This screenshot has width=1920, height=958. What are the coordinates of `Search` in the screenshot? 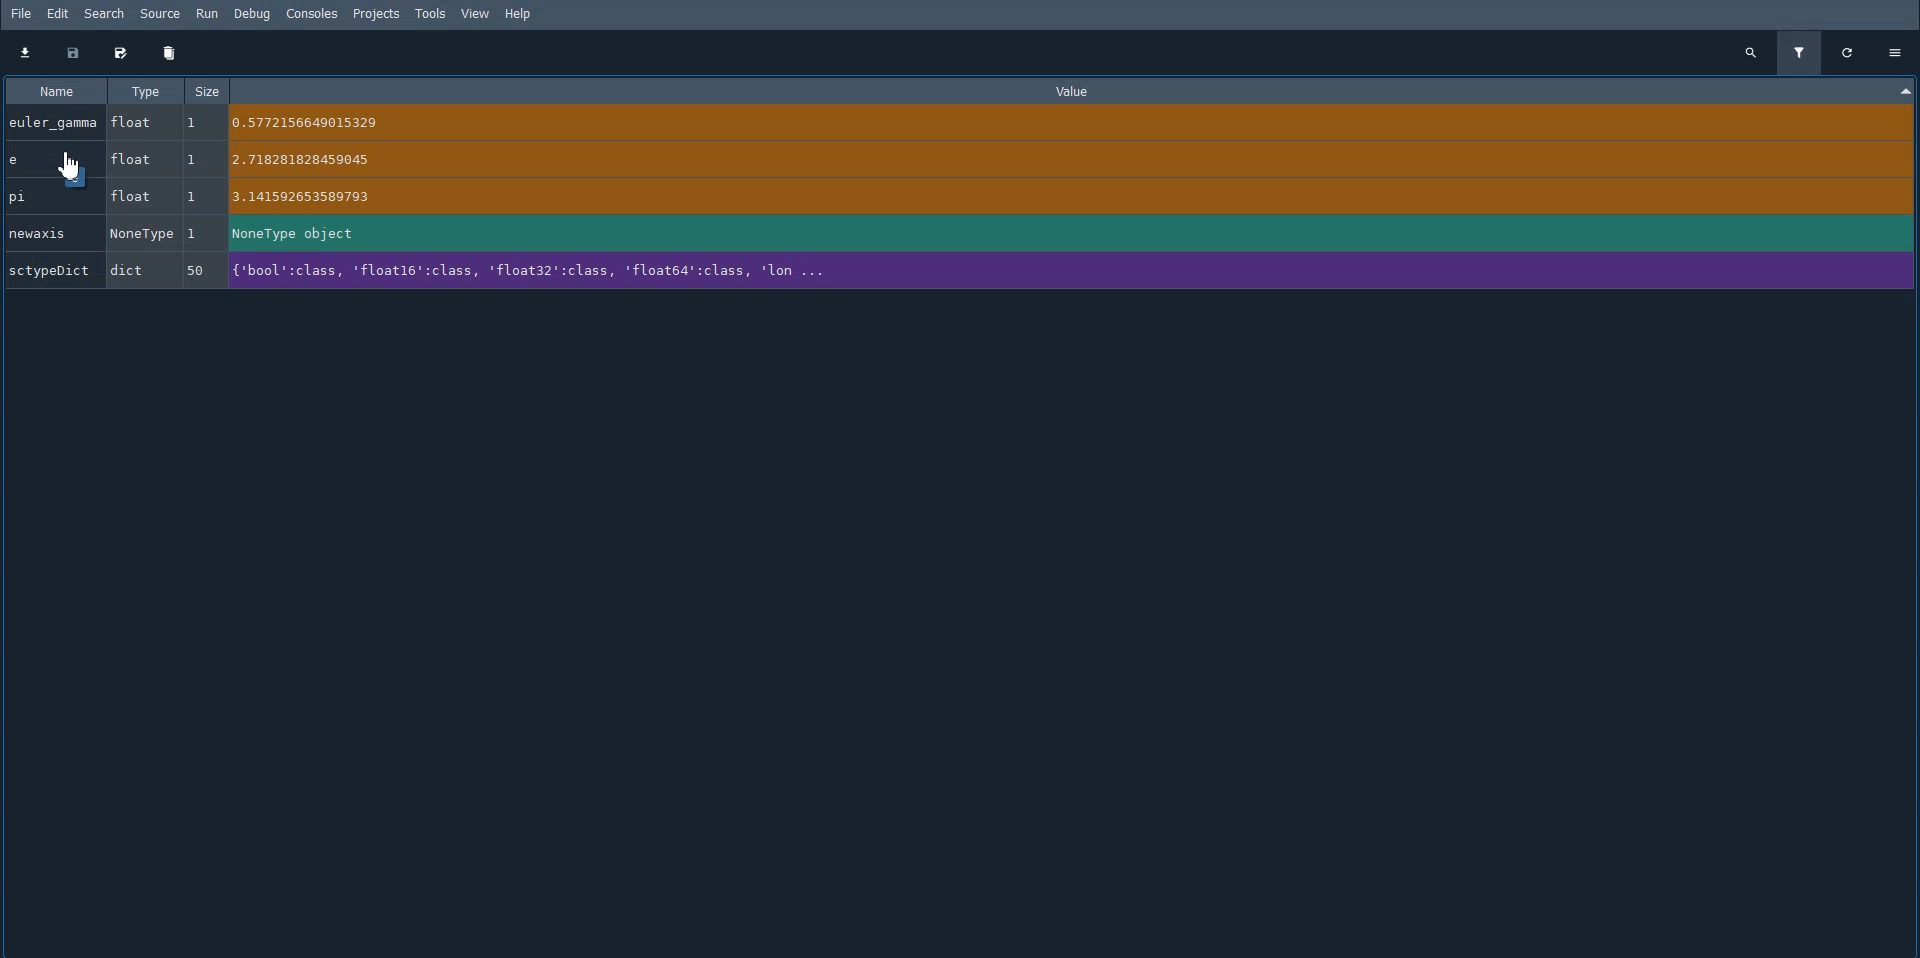 It's located at (105, 13).